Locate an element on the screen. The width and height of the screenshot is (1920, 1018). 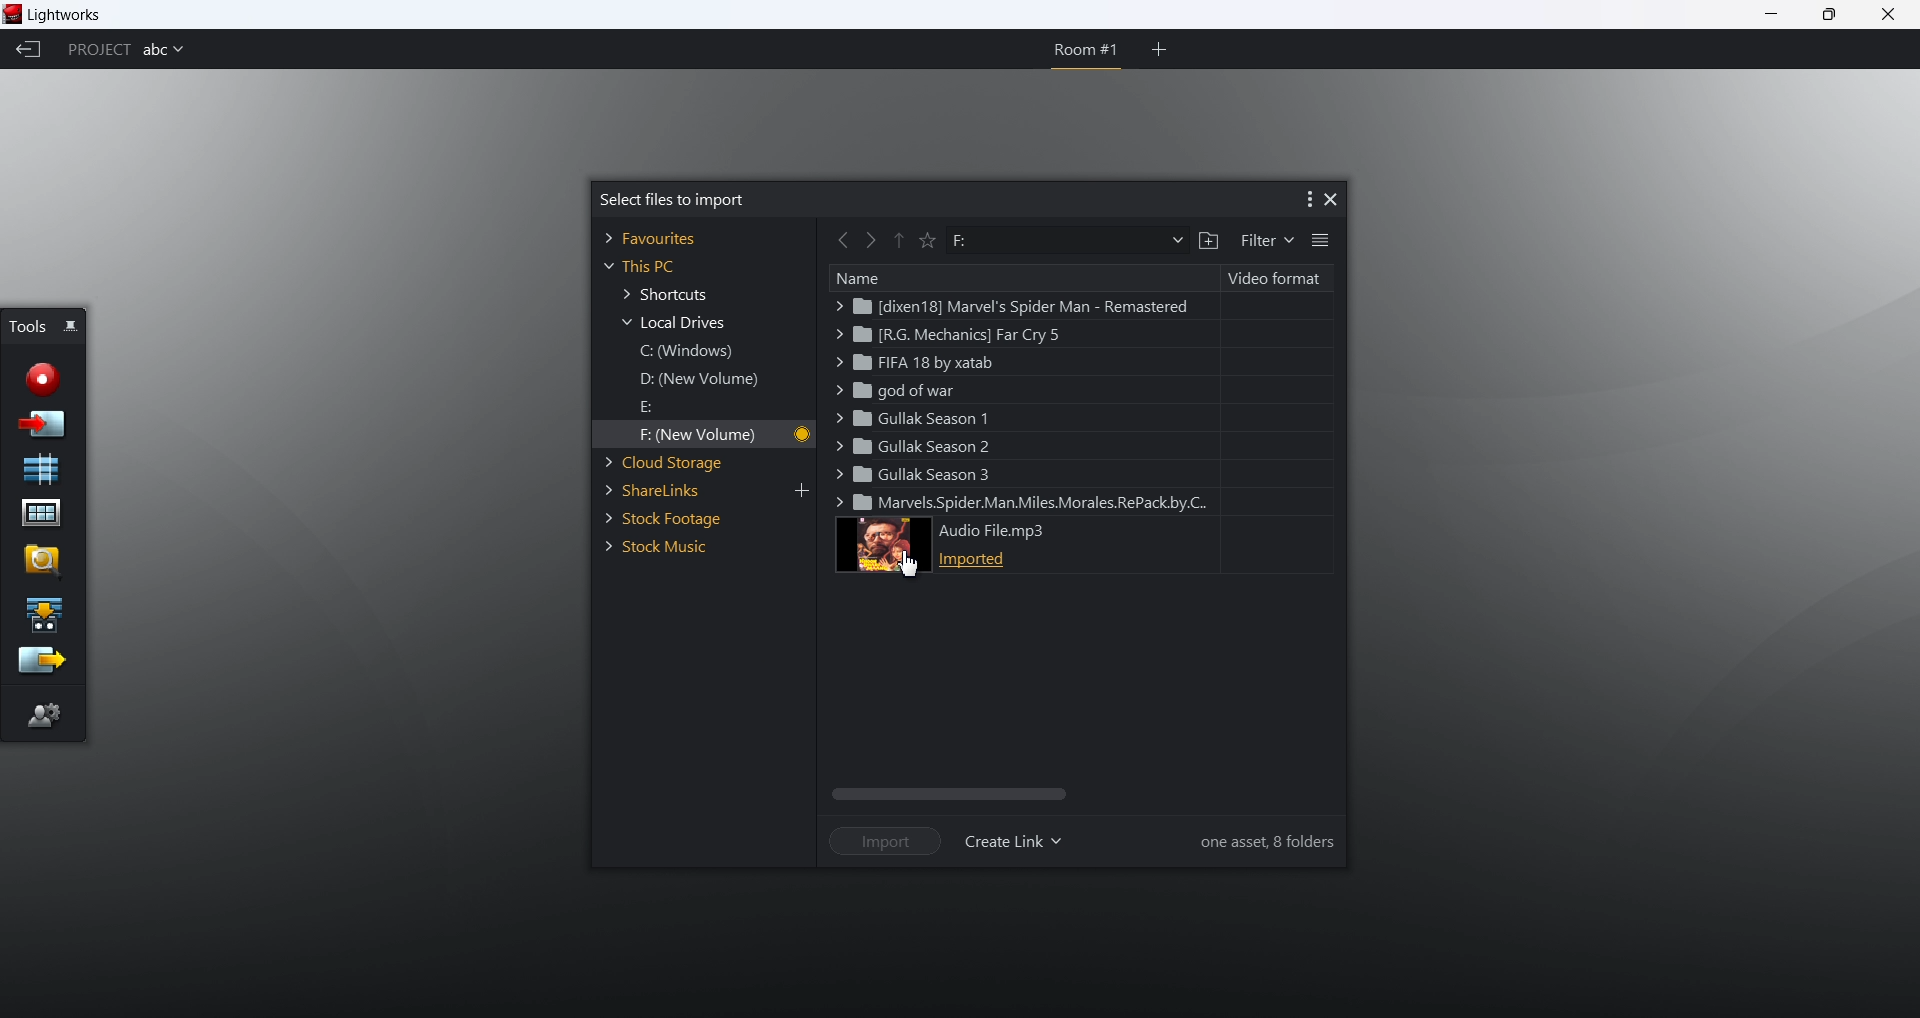
gullak season 3 is located at coordinates (910, 476).